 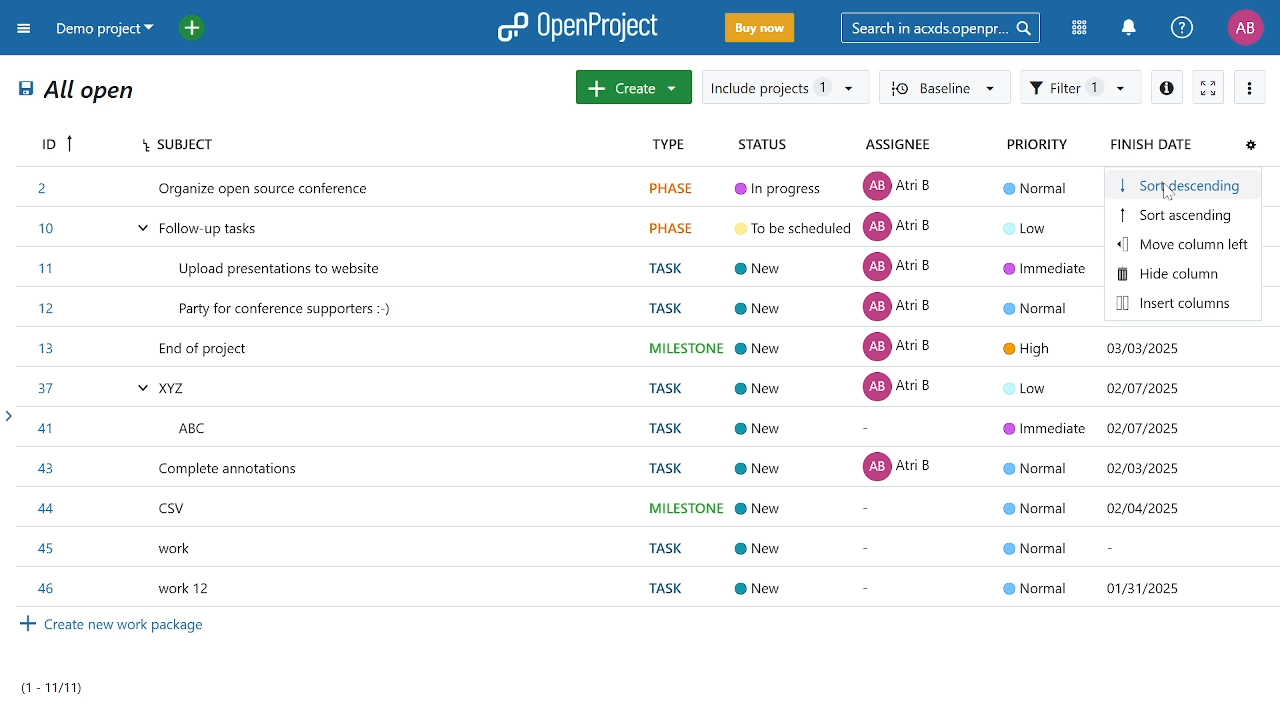 What do you see at coordinates (57, 143) in the screenshot?
I see `Id` at bounding box center [57, 143].